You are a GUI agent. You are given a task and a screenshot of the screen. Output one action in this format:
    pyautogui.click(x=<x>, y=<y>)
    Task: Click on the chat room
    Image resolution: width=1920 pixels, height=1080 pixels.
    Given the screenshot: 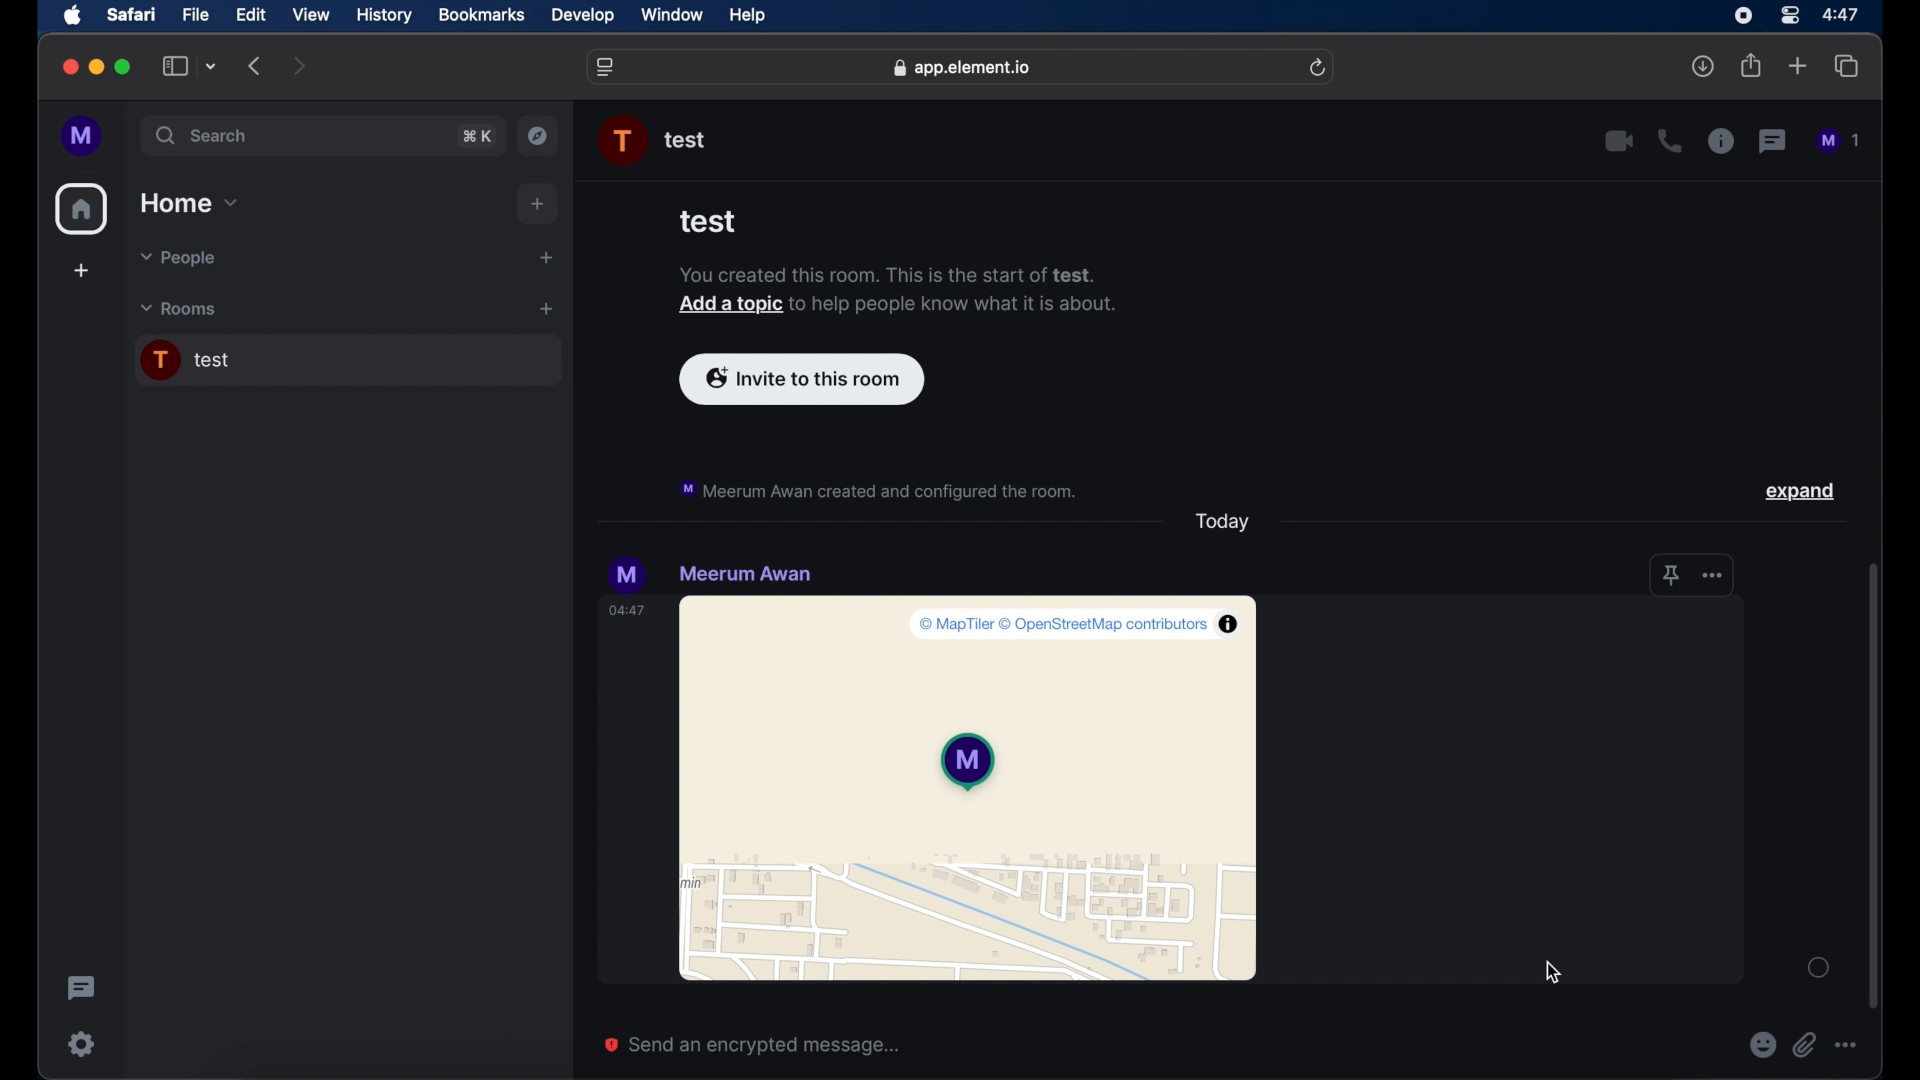 What is the action you would take?
    pyautogui.click(x=347, y=361)
    